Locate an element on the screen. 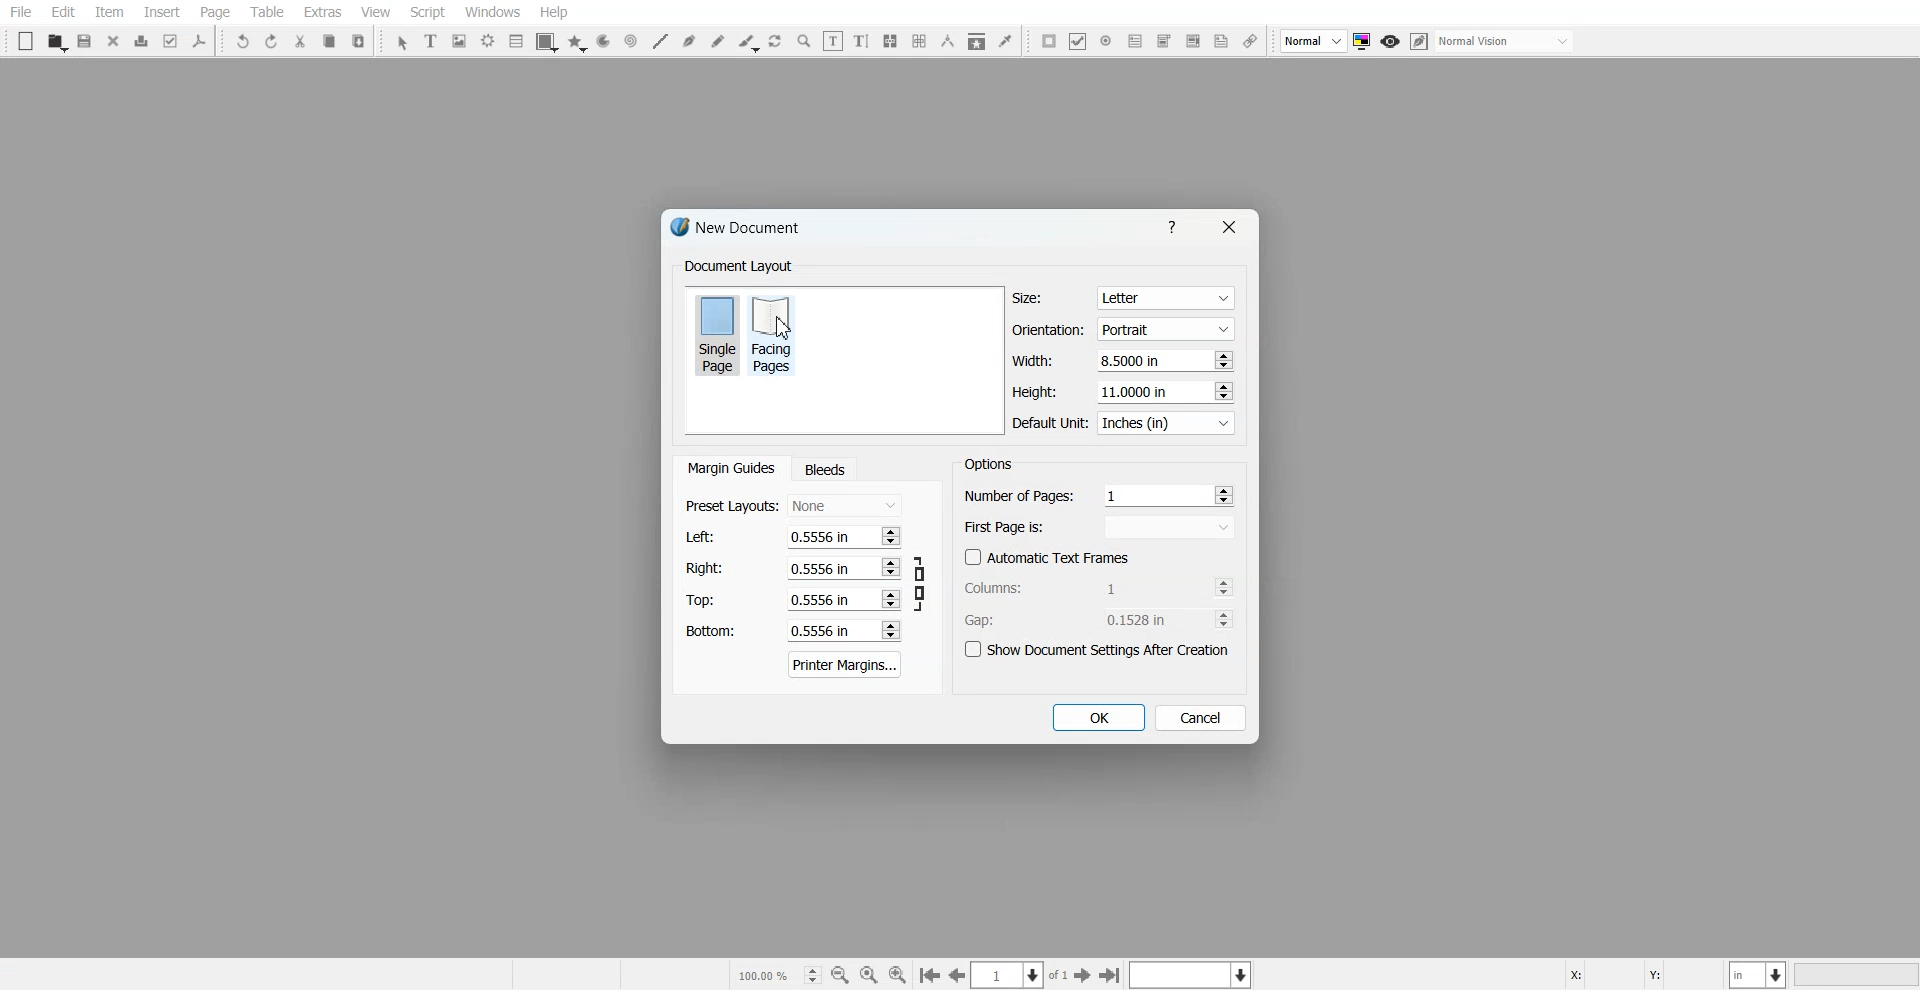 The image size is (1920, 990). Copy Item Properties is located at coordinates (977, 41).